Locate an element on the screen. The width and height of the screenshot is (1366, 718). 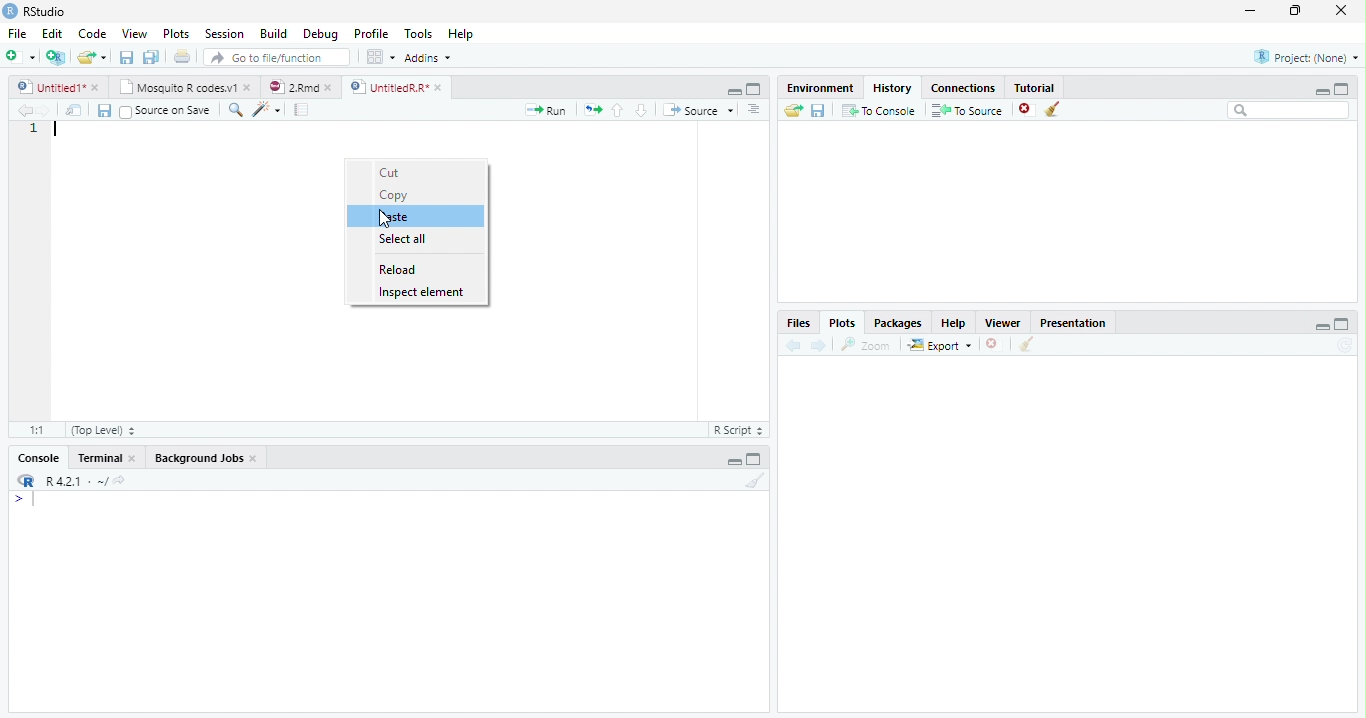
Clean is located at coordinates (753, 481).